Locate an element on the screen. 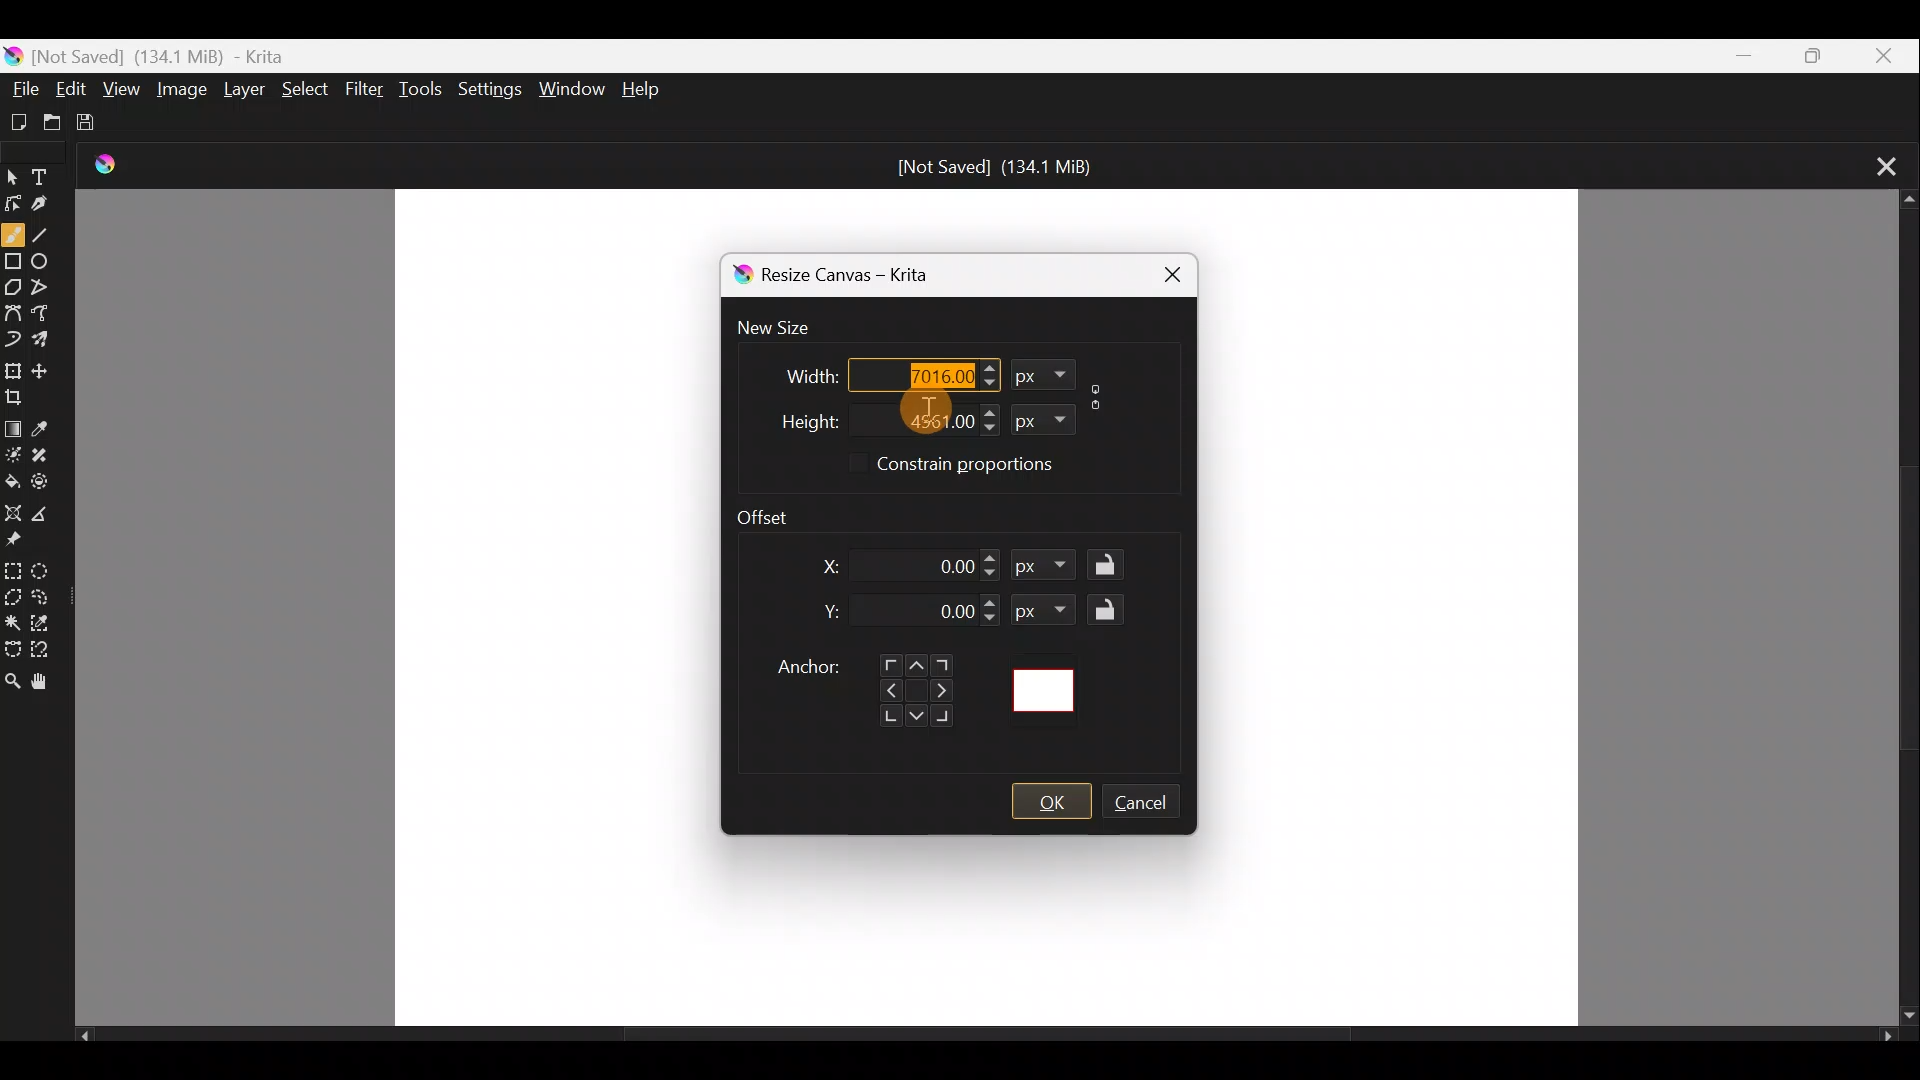  Filter is located at coordinates (367, 95).